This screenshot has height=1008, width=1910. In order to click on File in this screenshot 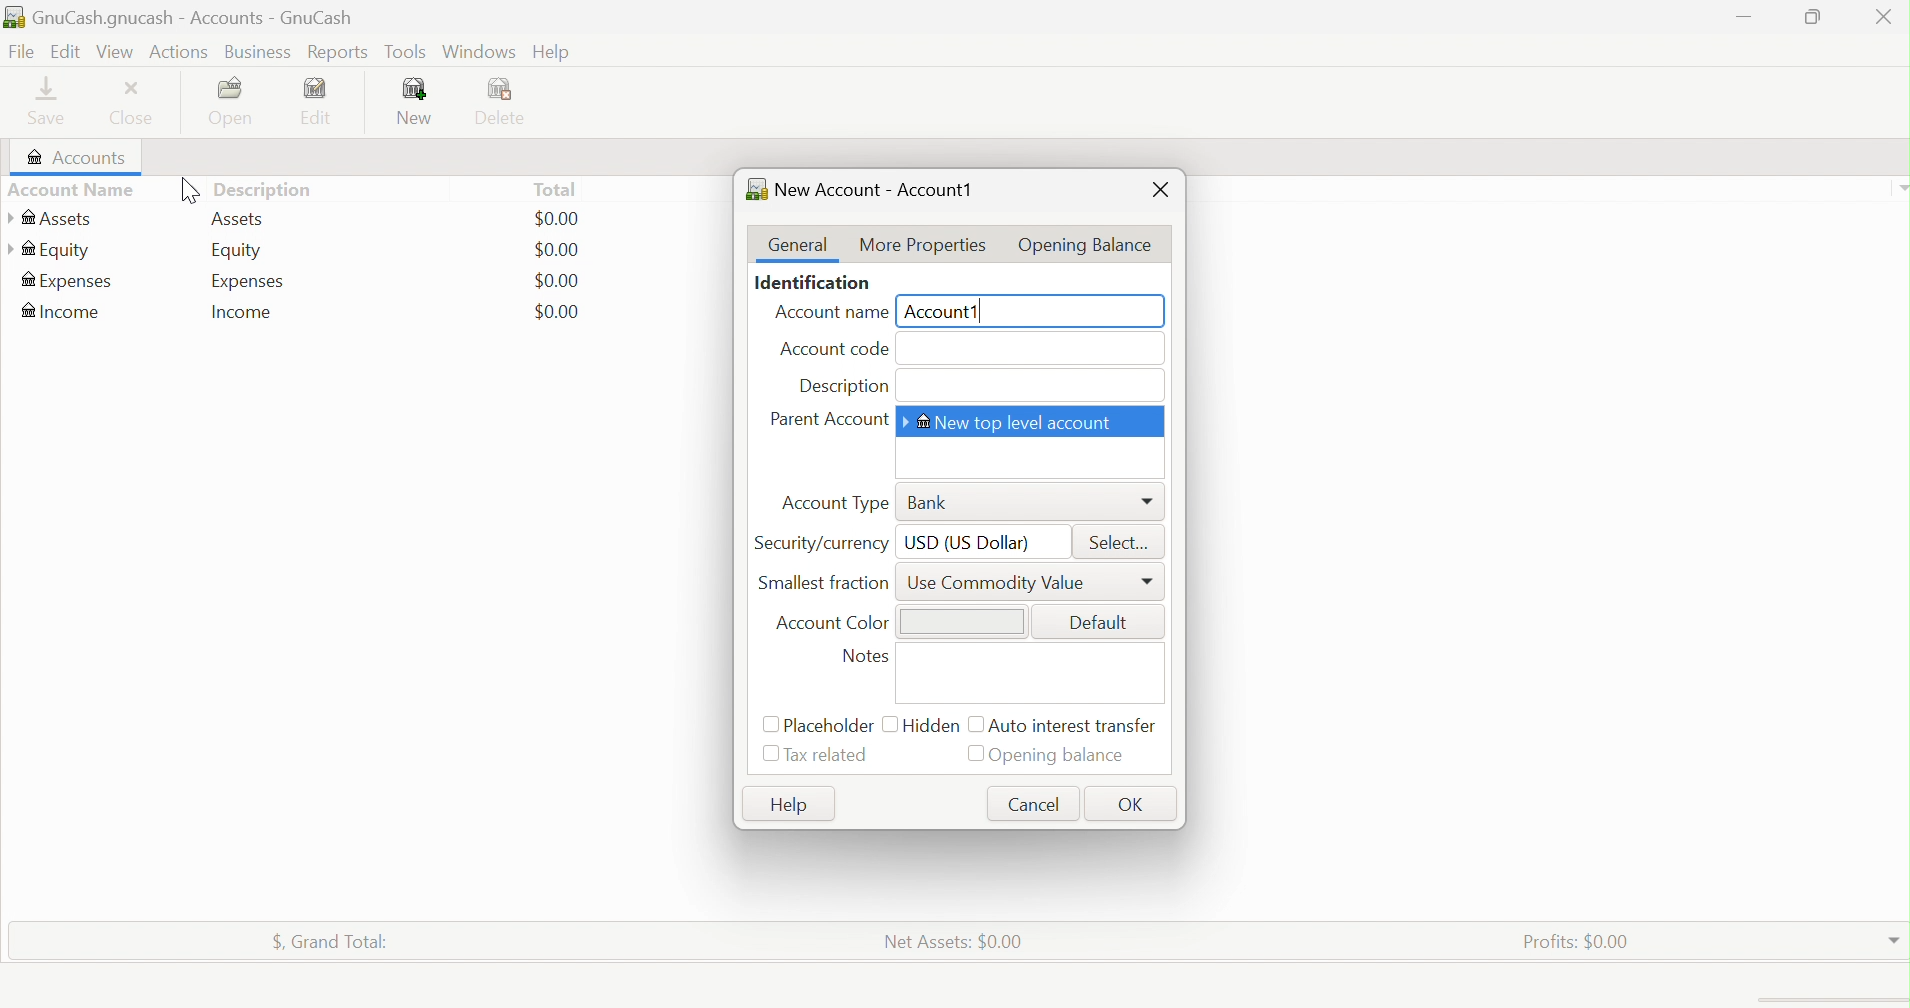, I will do `click(19, 52)`.